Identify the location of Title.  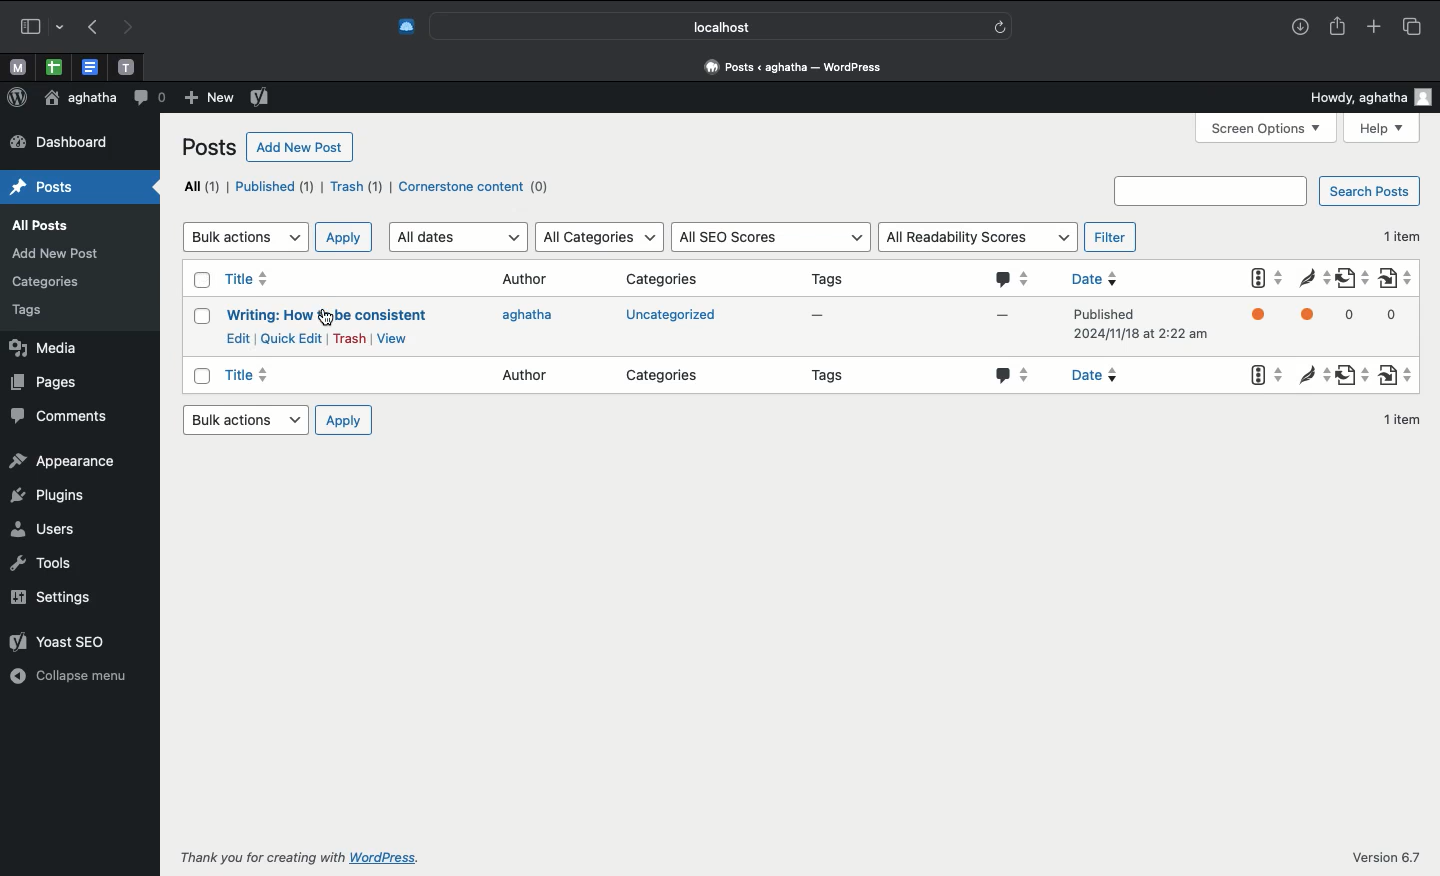
(325, 315).